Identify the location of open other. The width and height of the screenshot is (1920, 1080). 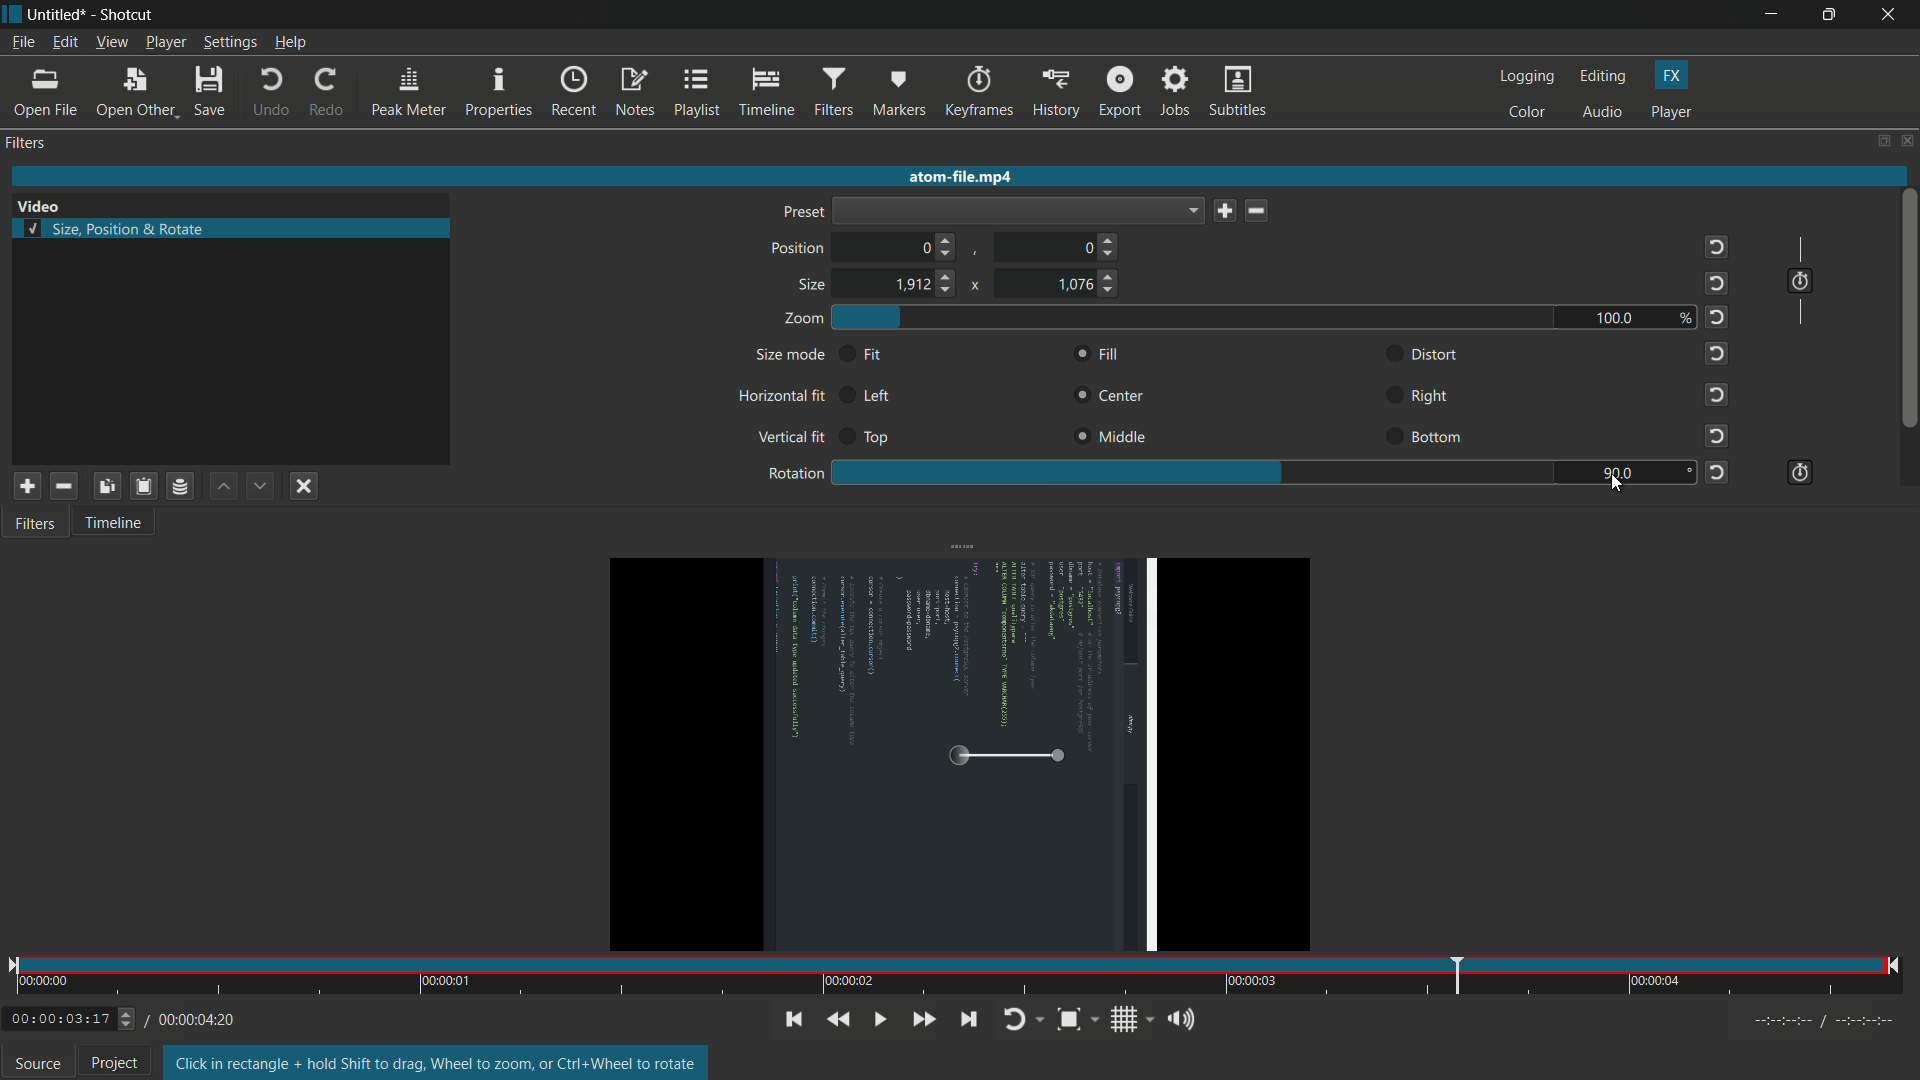
(130, 93).